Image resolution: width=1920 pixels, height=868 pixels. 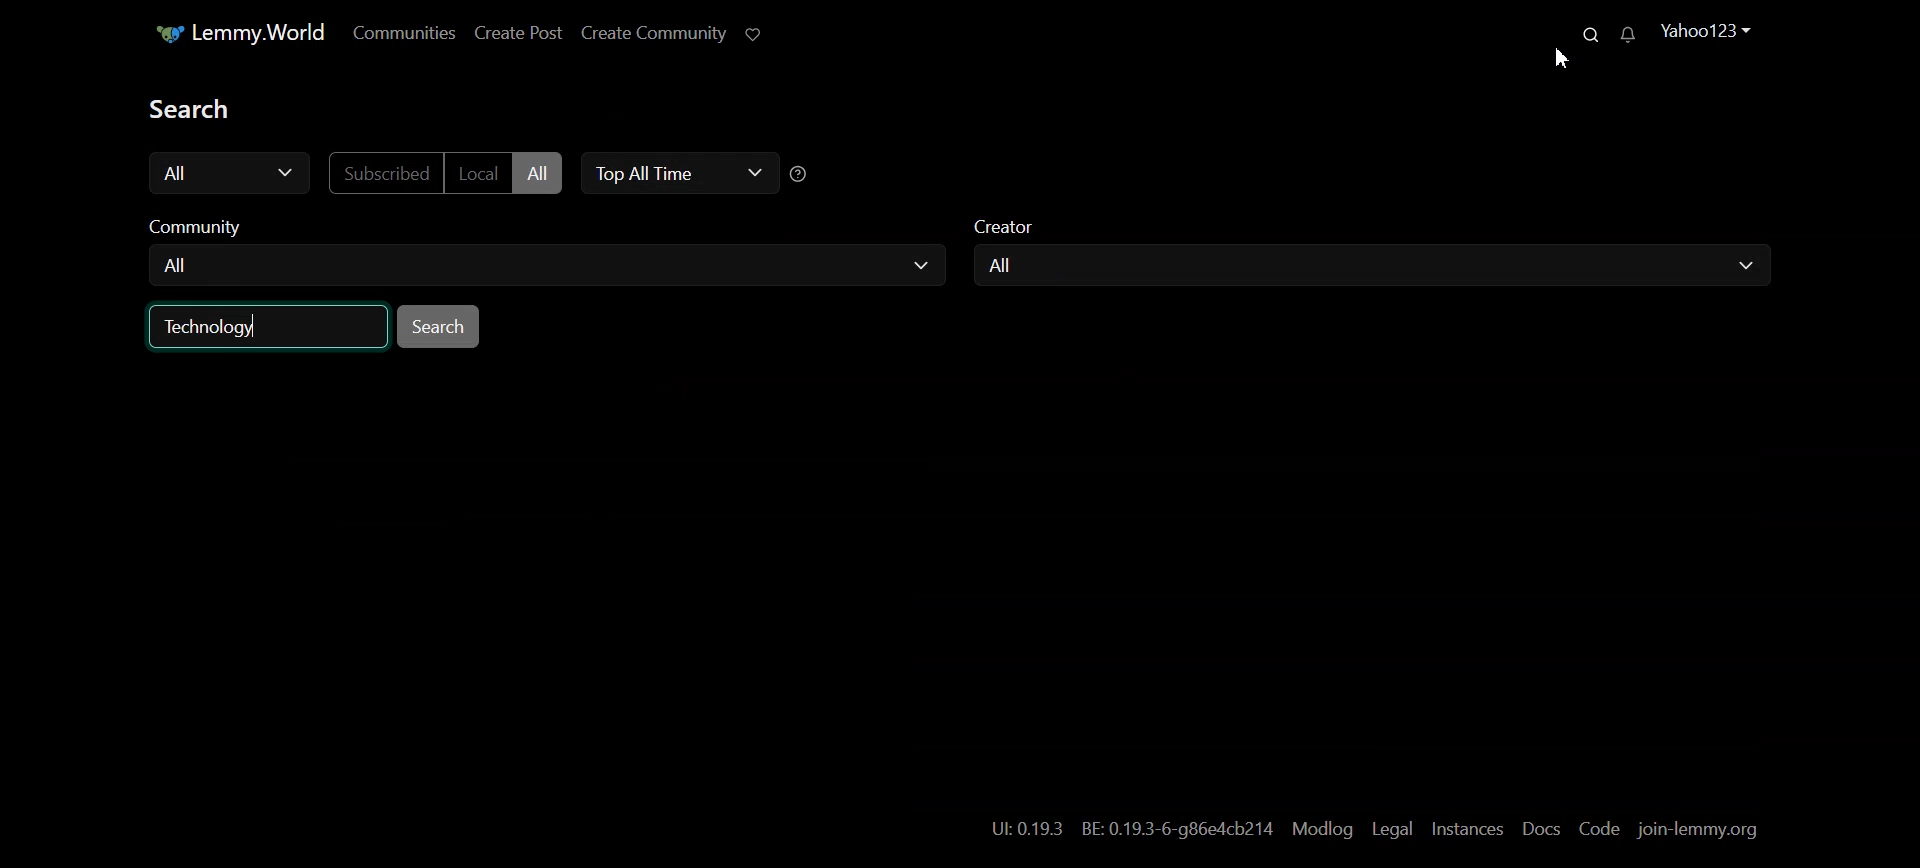 What do you see at coordinates (653, 33) in the screenshot?
I see `Create Community` at bounding box center [653, 33].